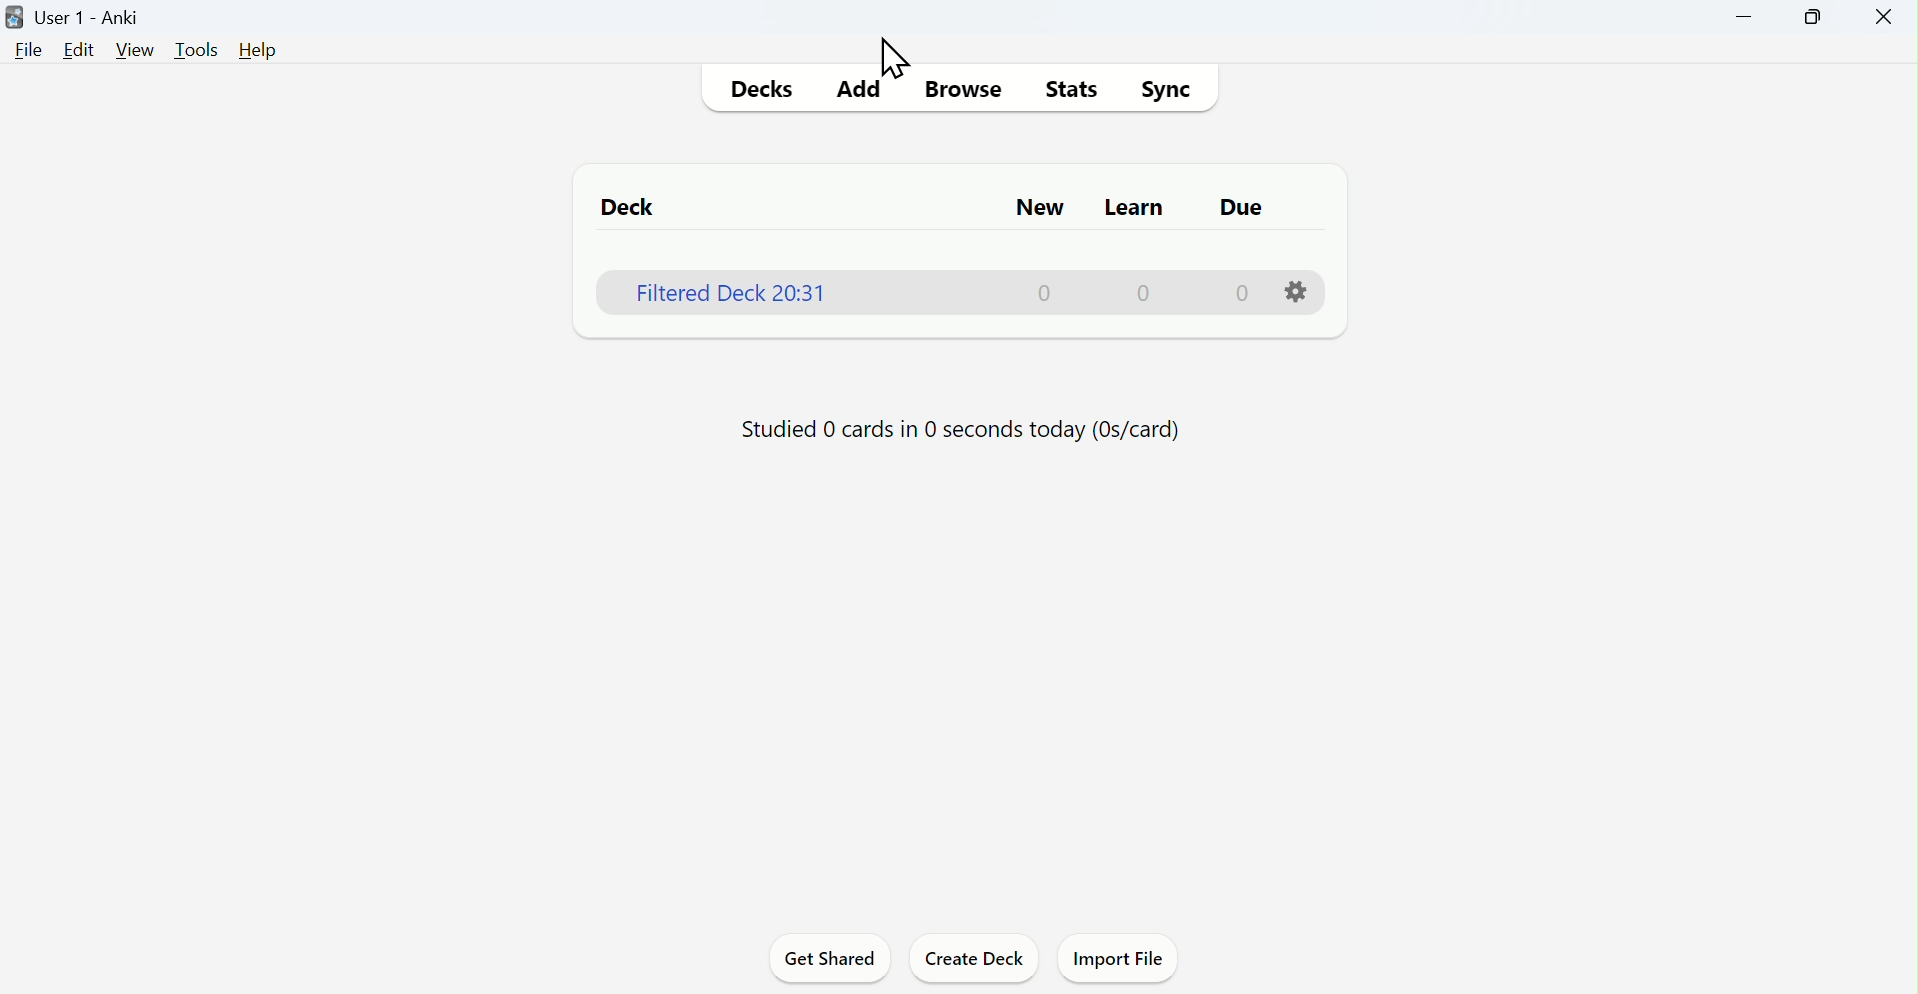 Image resolution: width=1918 pixels, height=994 pixels. Describe the element at coordinates (1049, 209) in the screenshot. I see `New` at that location.